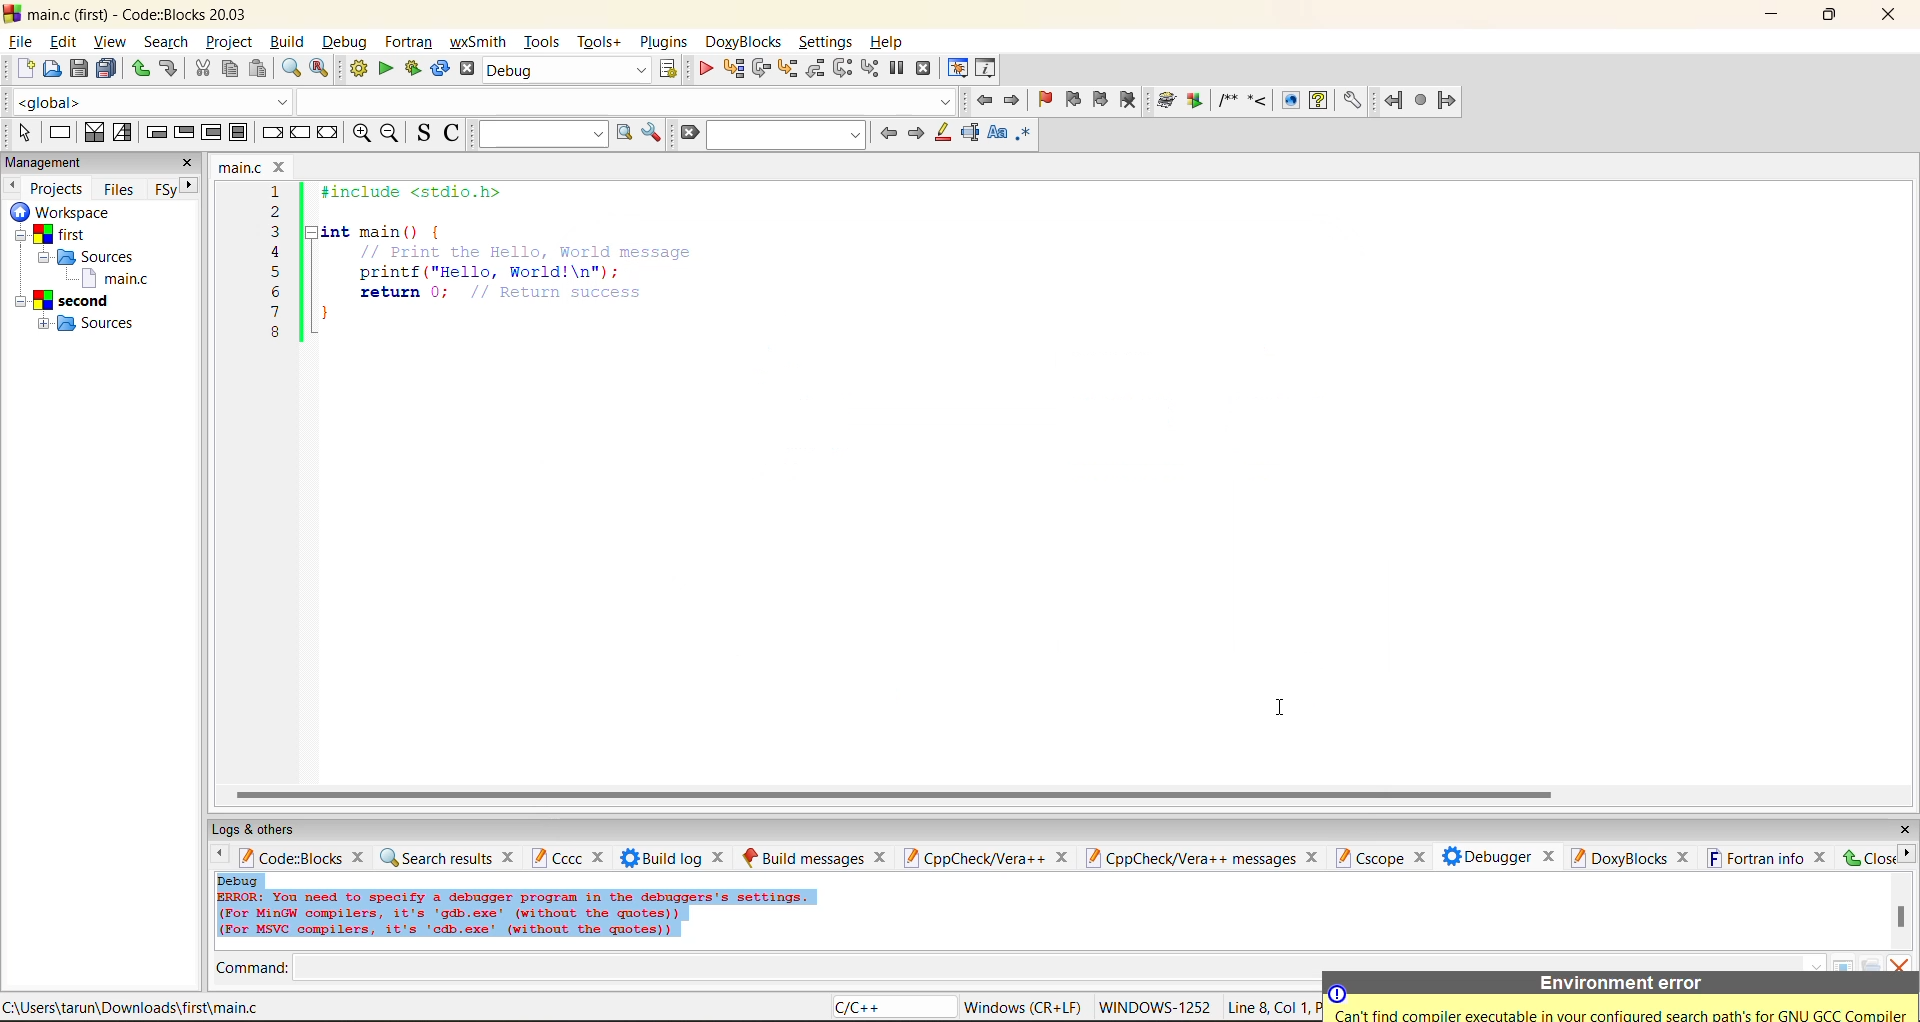  Describe the element at coordinates (435, 857) in the screenshot. I see `search results` at that location.